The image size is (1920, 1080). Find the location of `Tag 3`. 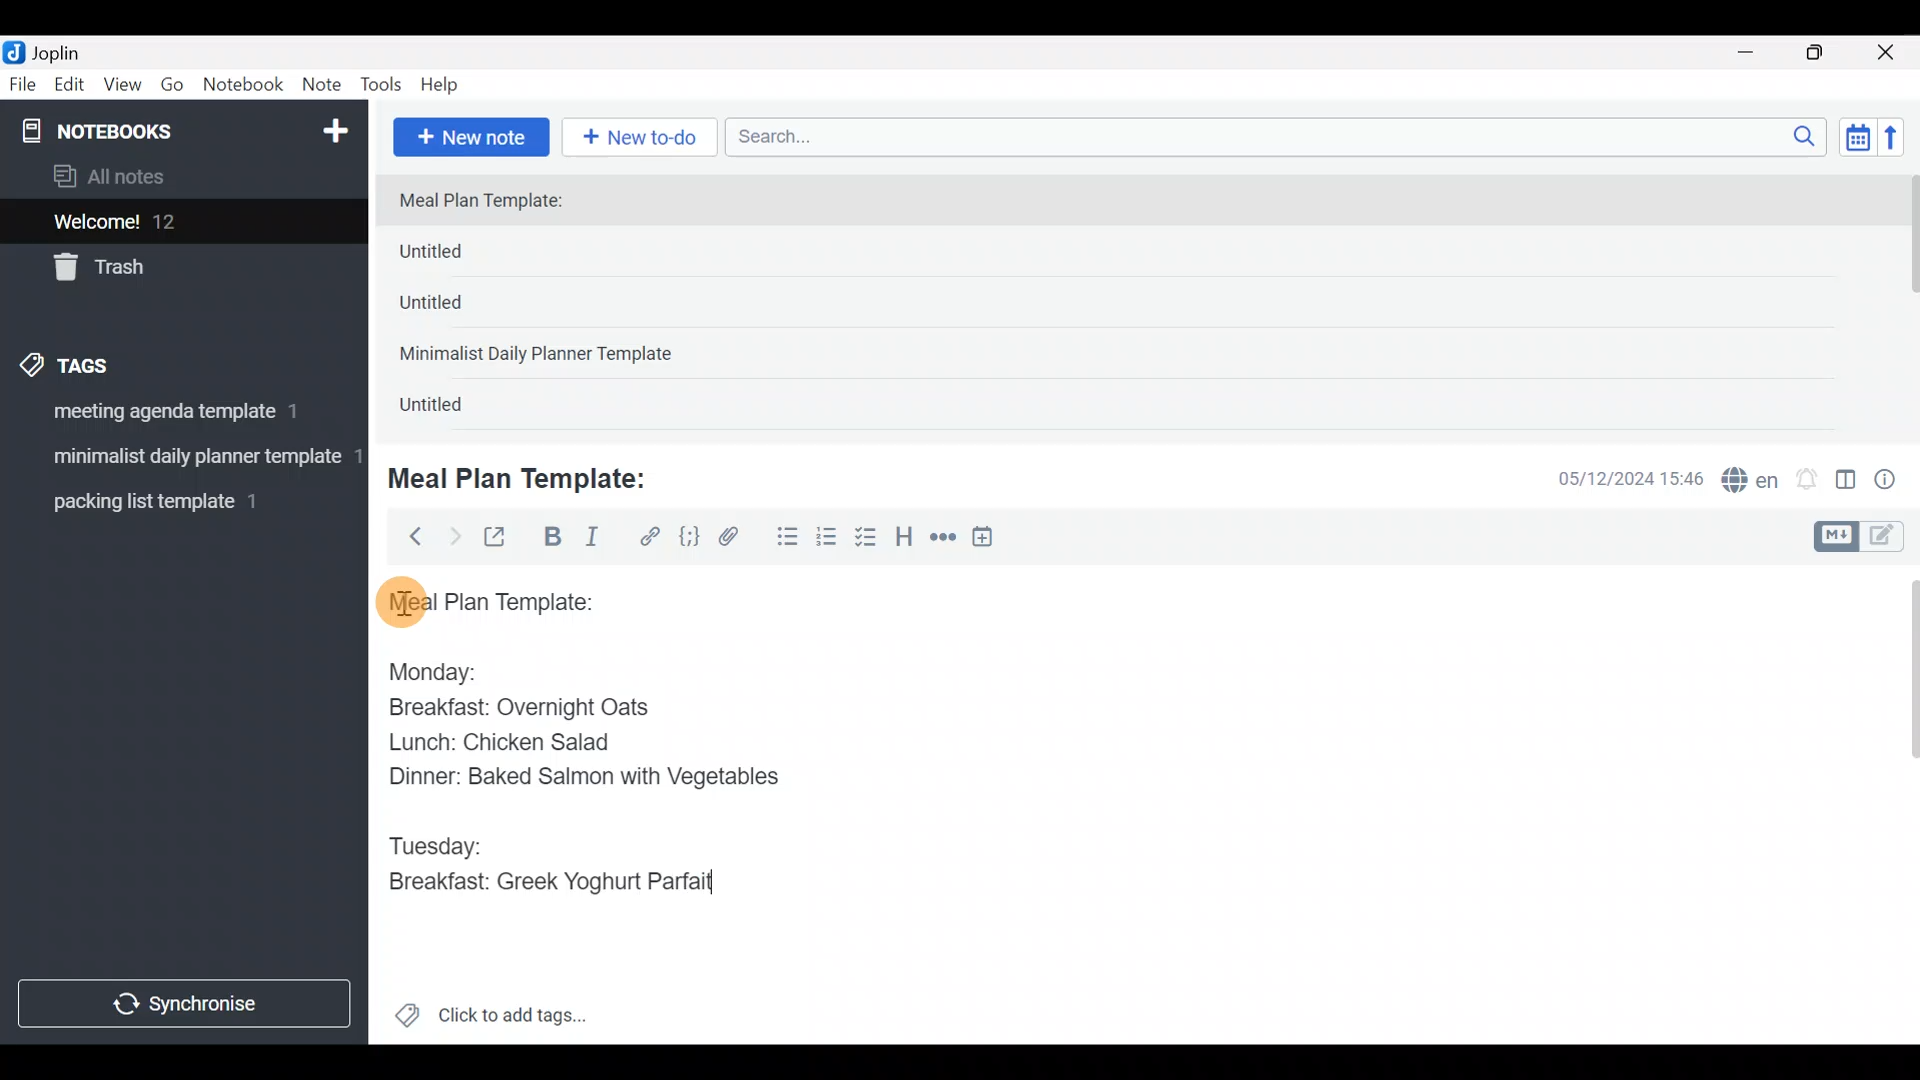

Tag 3 is located at coordinates (177, 501).